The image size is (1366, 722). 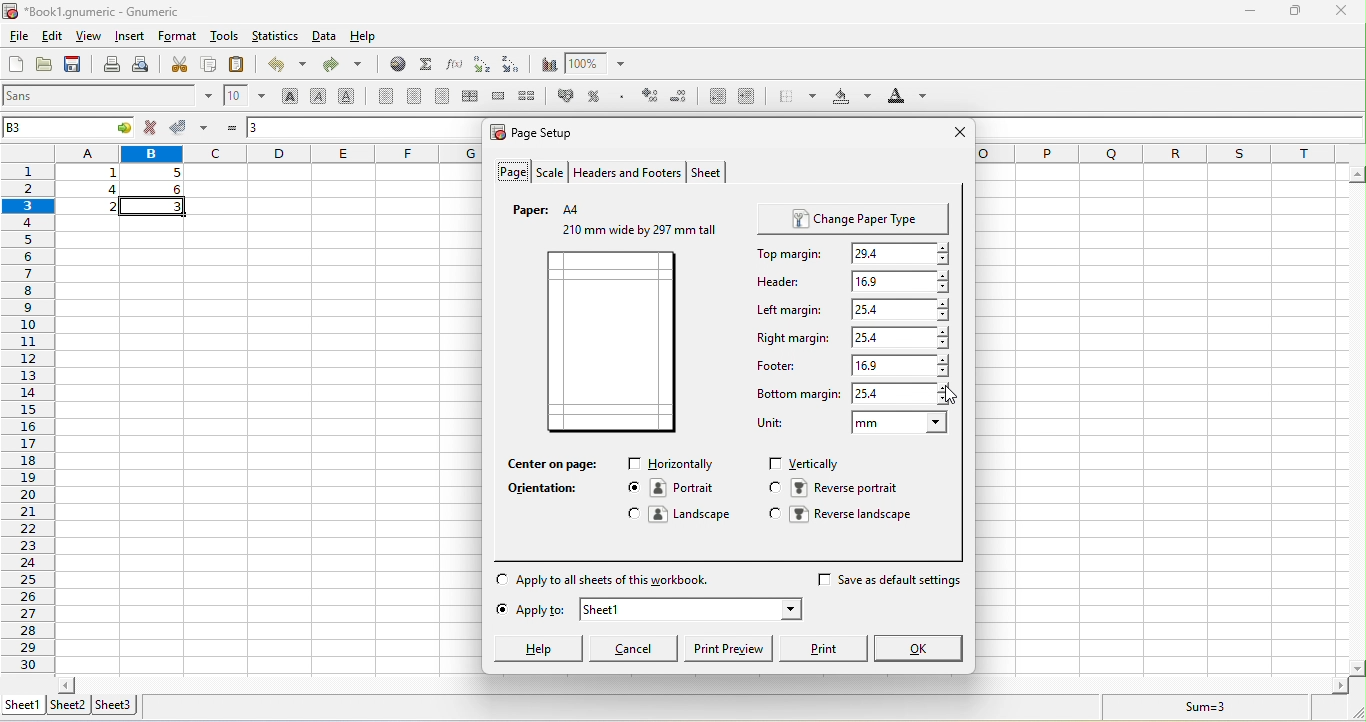 What do you see at coordinates (559, 464) in the screenshot?
I see `center on page` at bounding box center [559, 464].